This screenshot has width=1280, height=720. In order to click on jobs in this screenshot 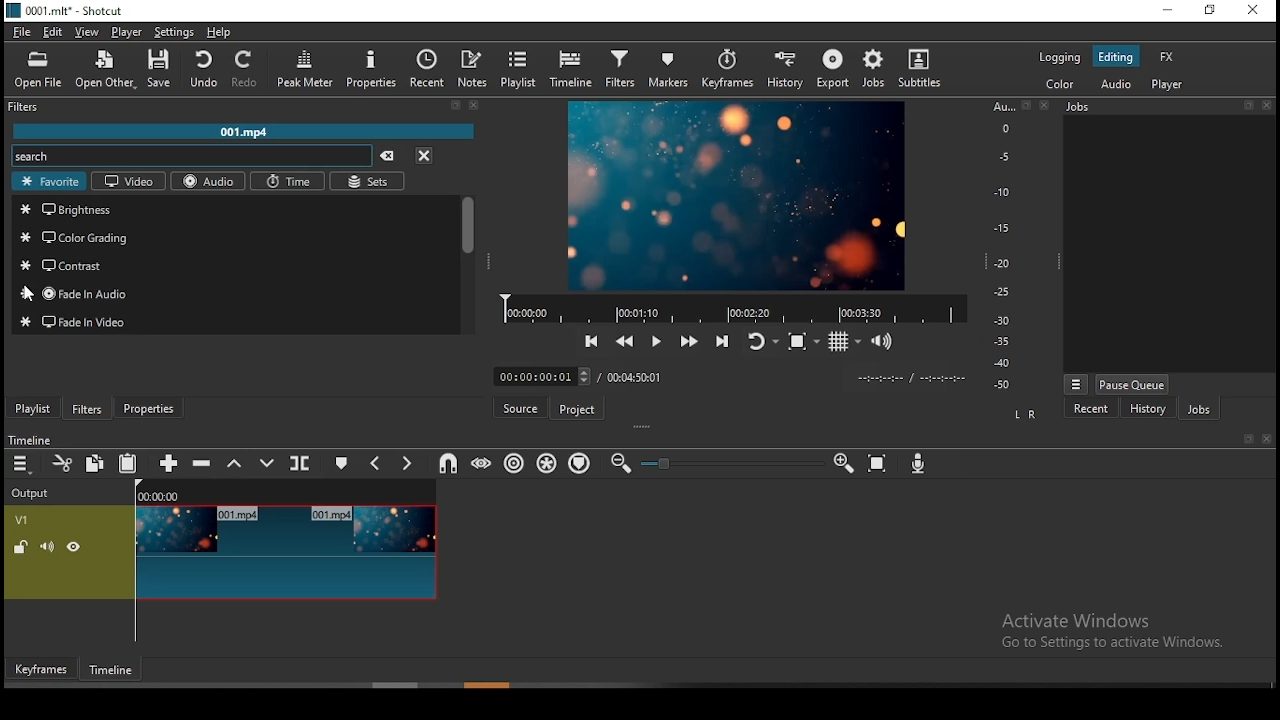, I will do `click(873, 72)`.